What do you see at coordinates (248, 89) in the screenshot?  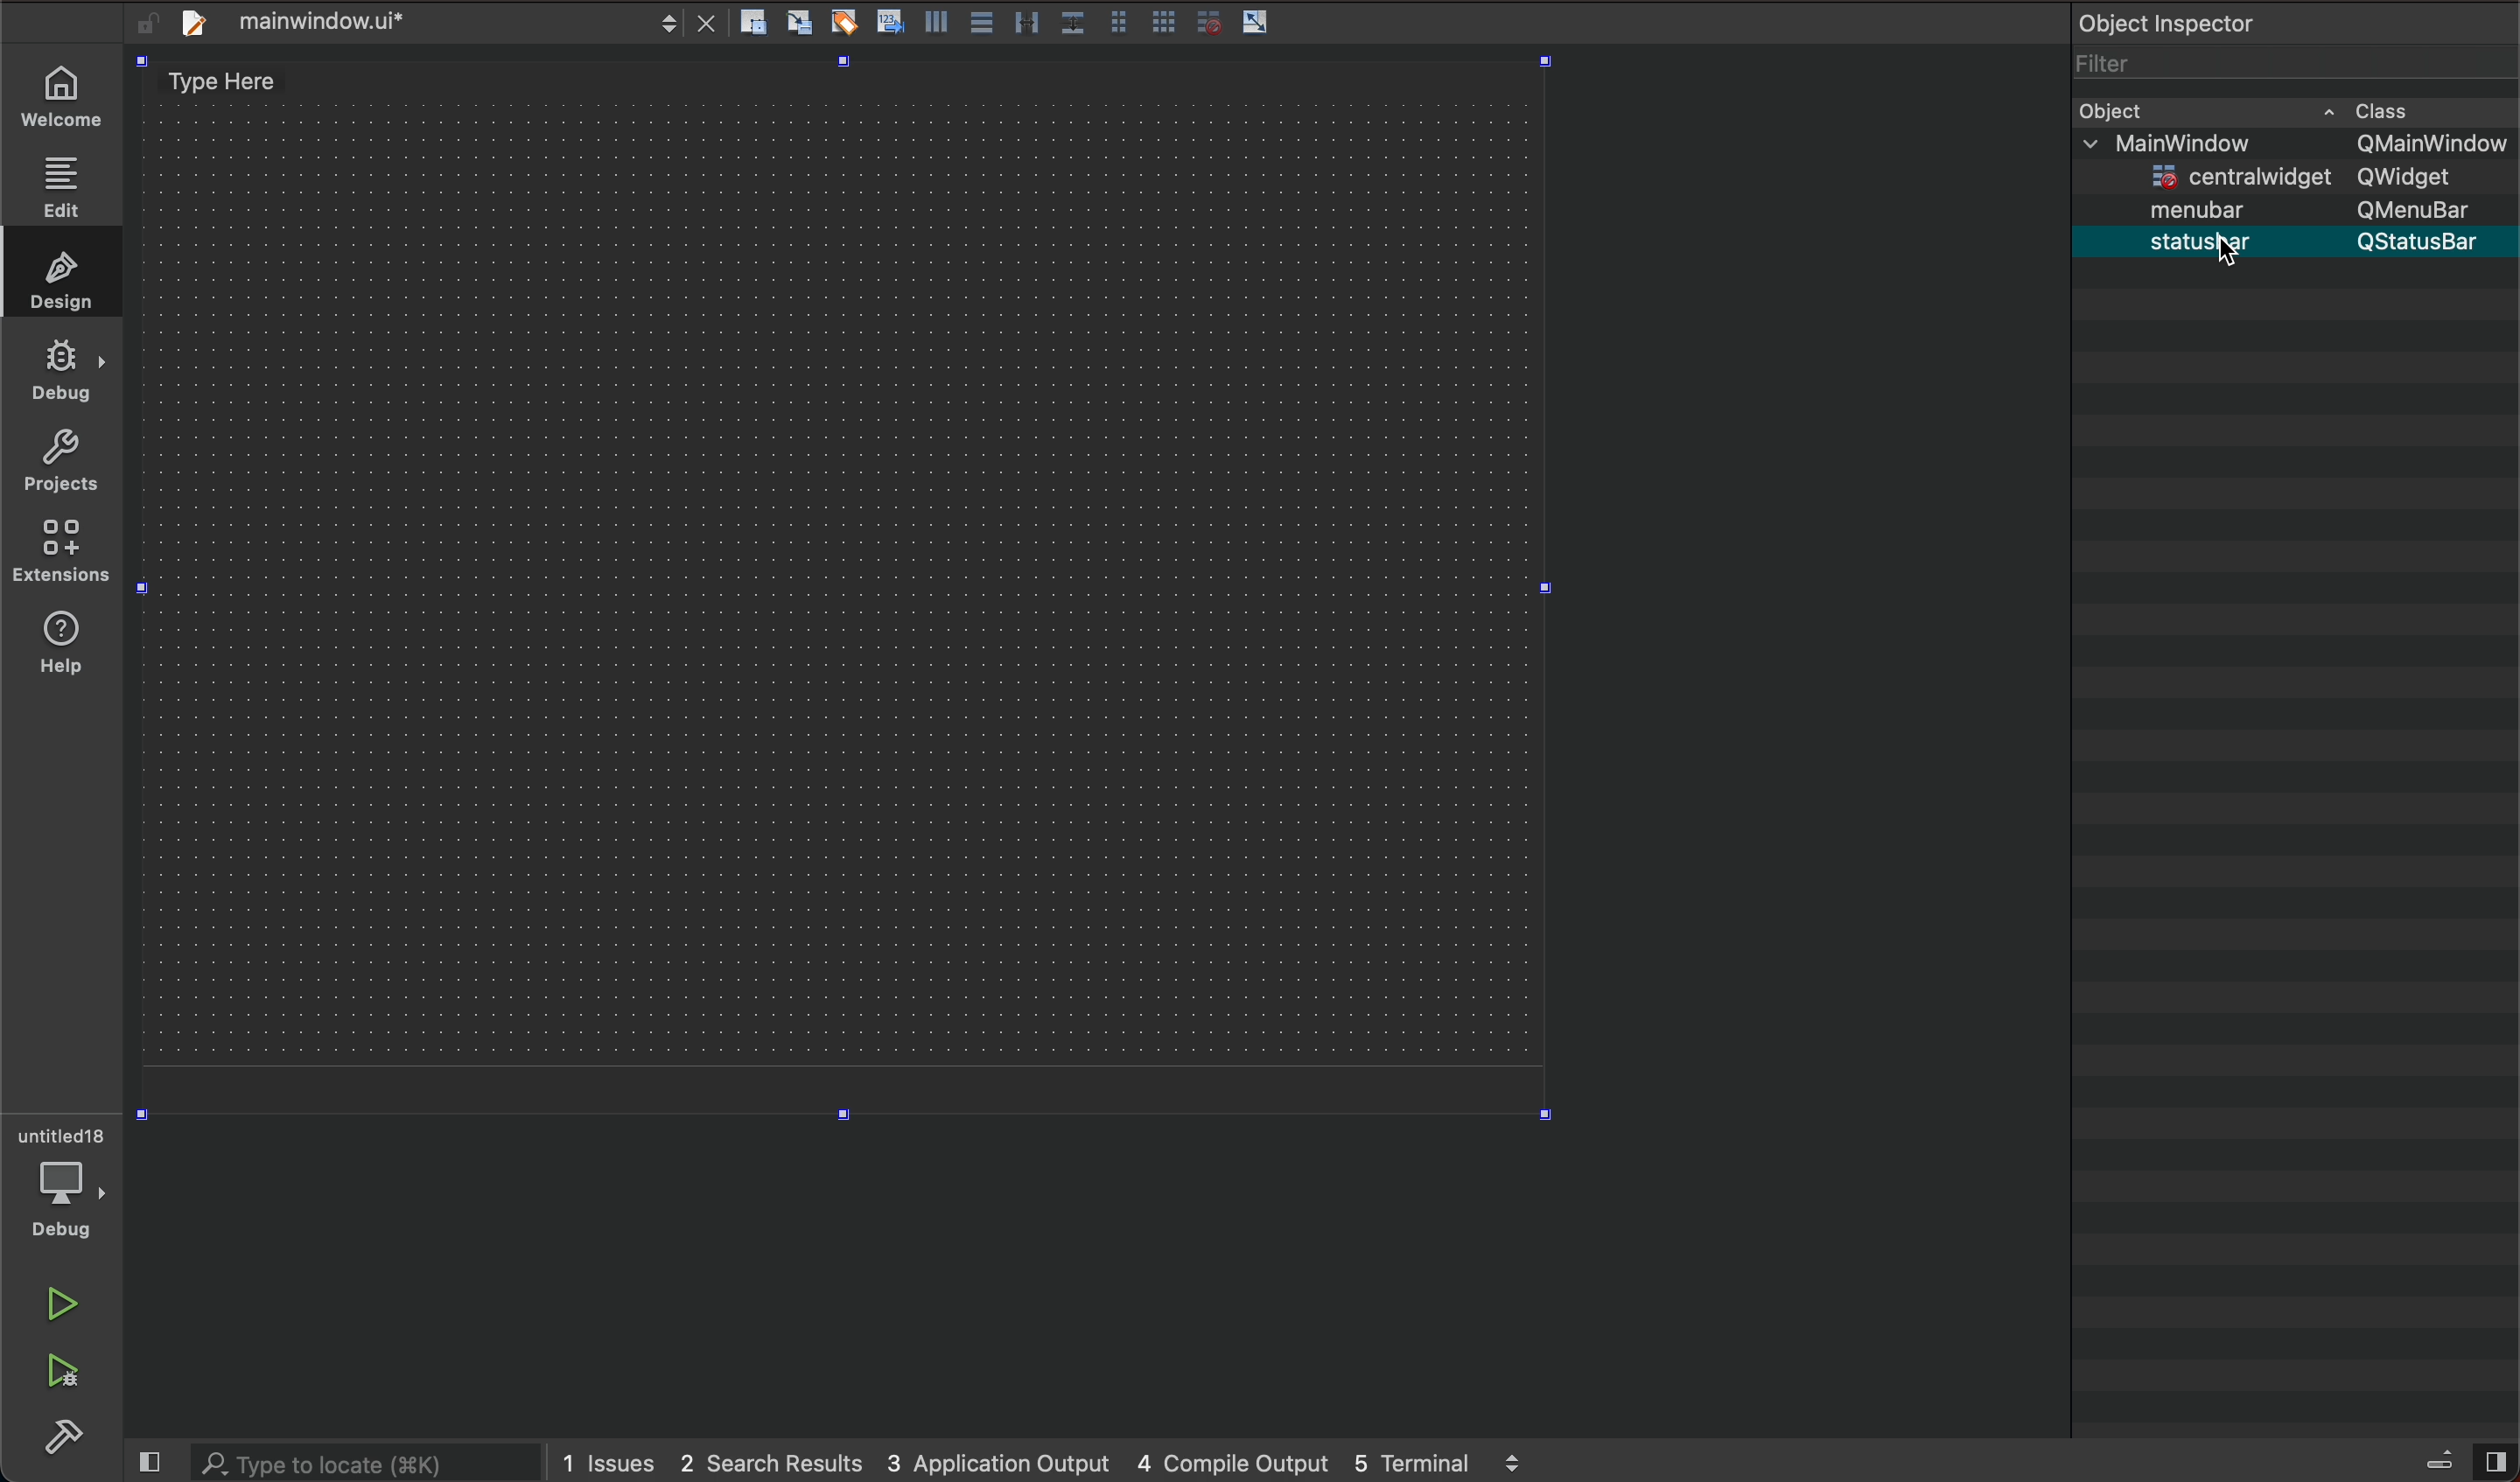 I see `type here` at bounding box center [248, 89].